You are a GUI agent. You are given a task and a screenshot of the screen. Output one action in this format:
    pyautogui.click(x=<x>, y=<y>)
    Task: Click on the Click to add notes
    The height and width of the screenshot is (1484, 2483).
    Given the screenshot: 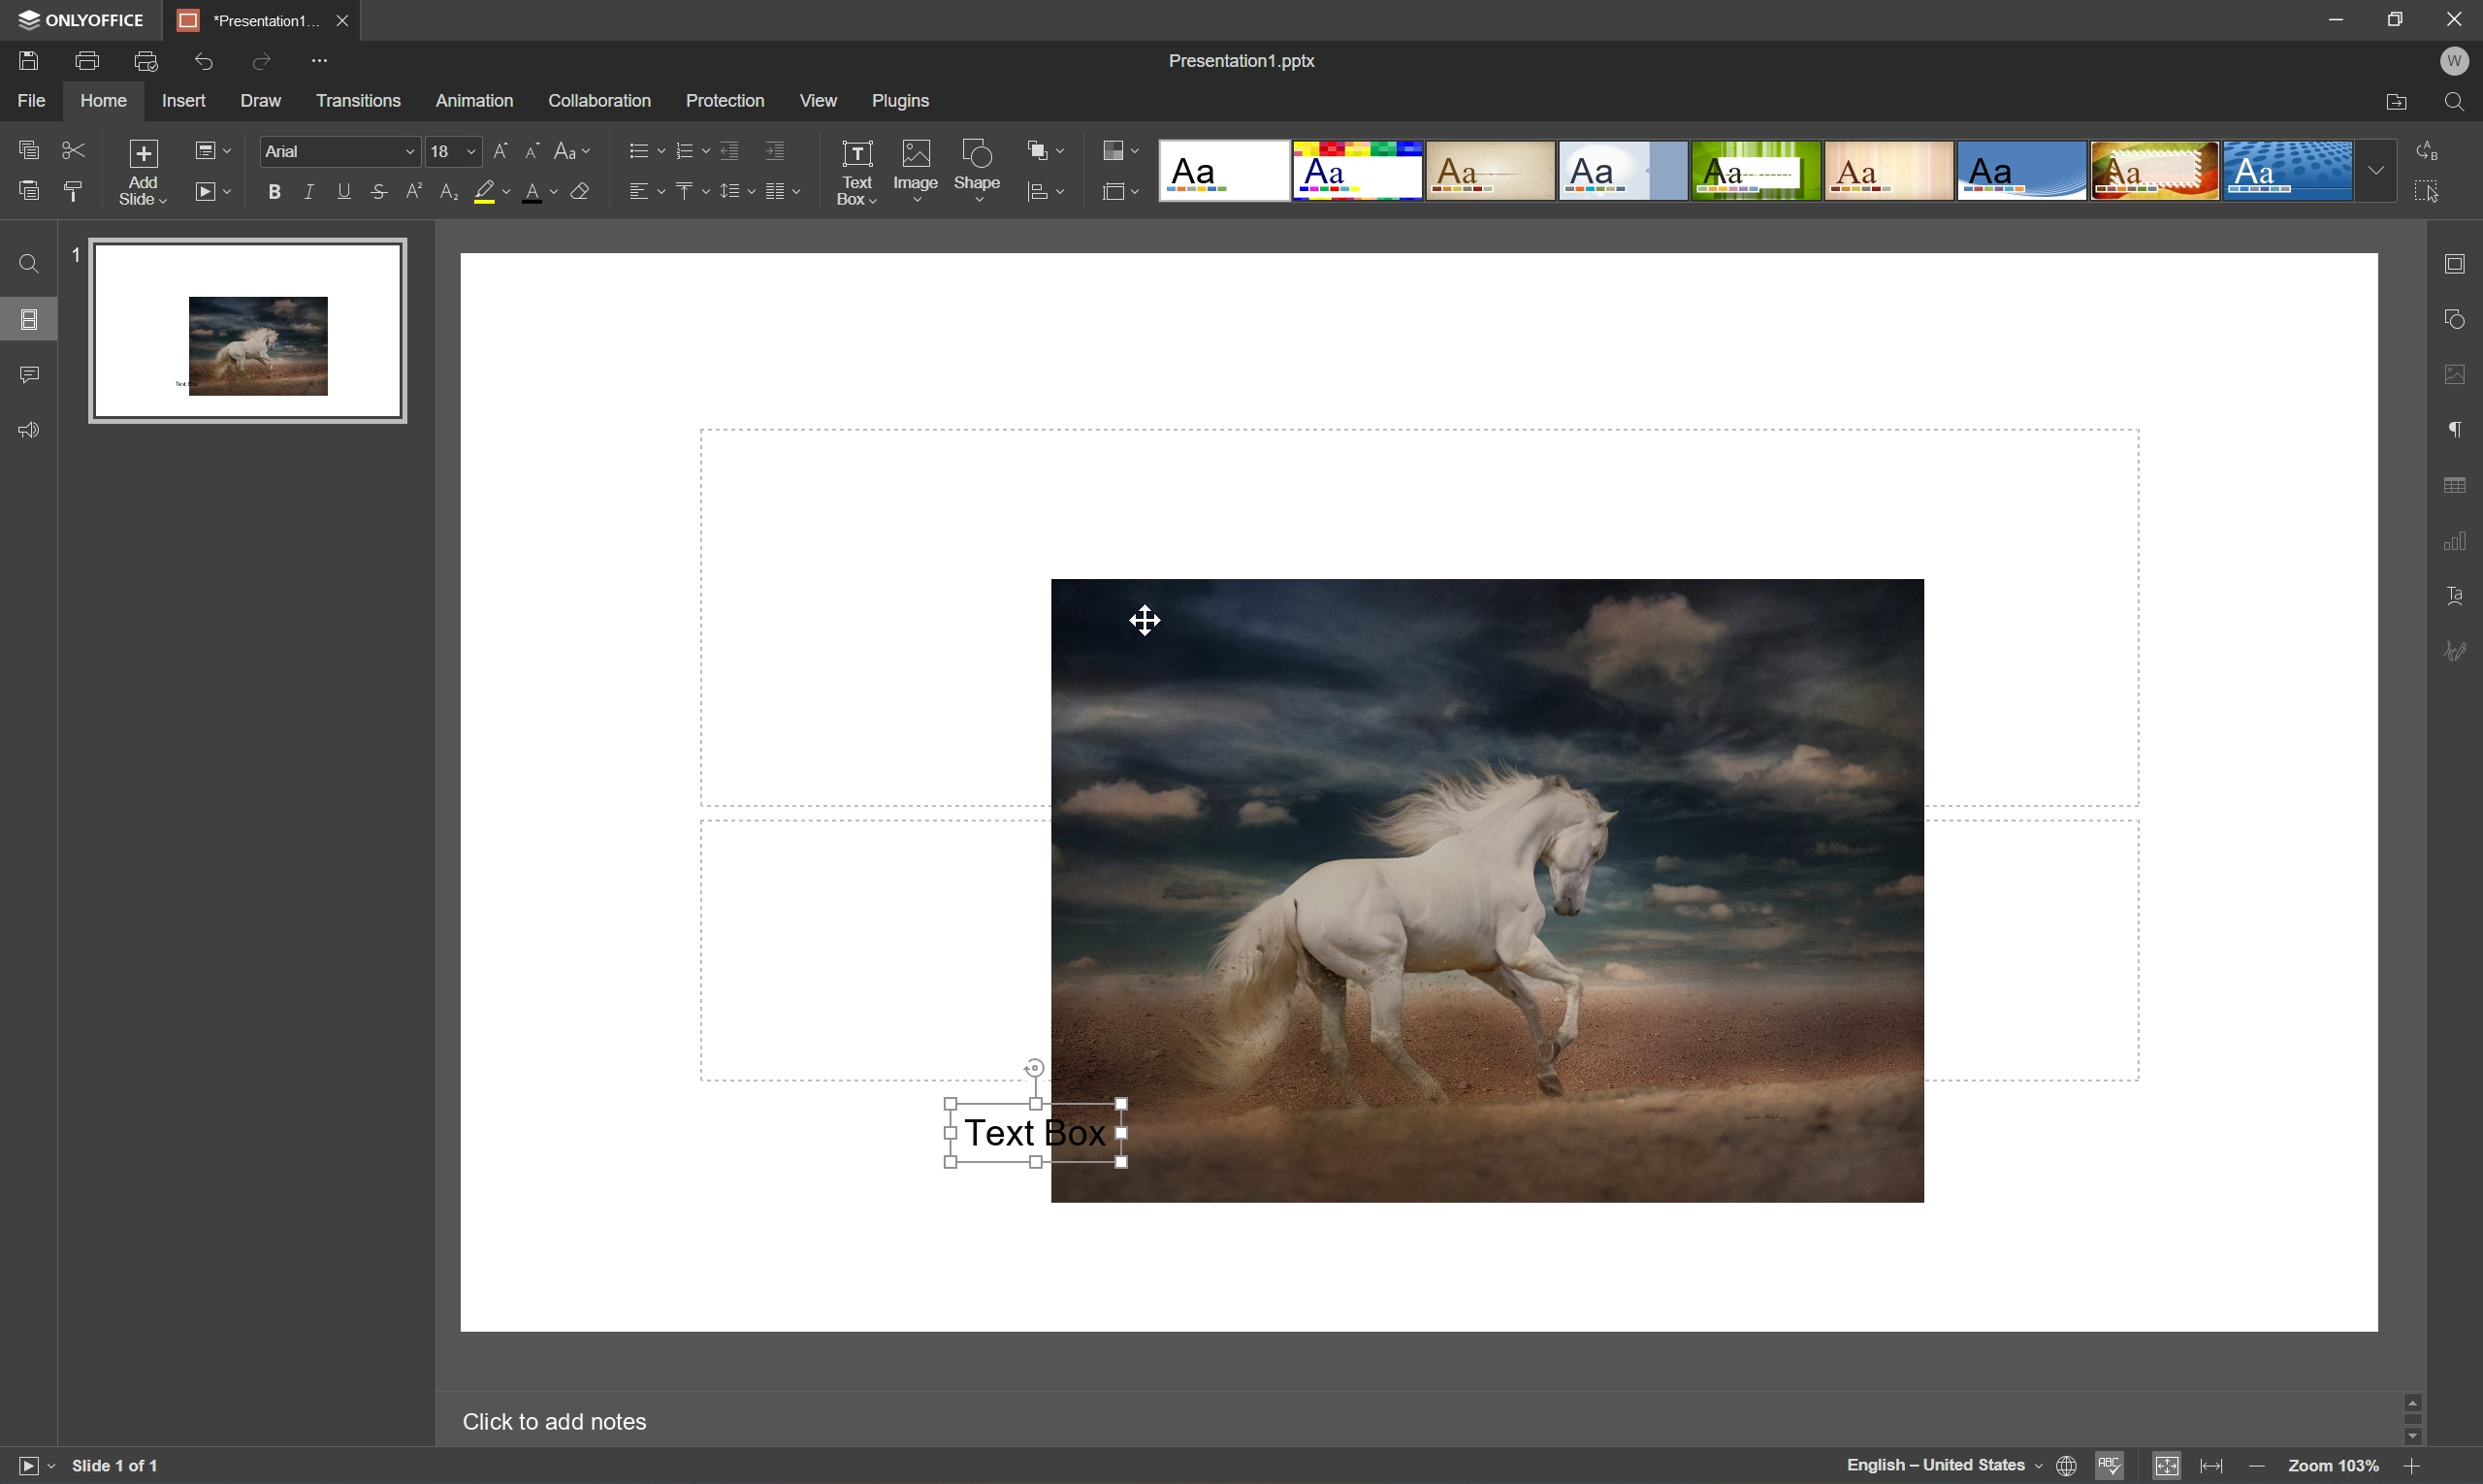 What is the action you would take?
    pyautogui.click(x=565, y=1425)
    